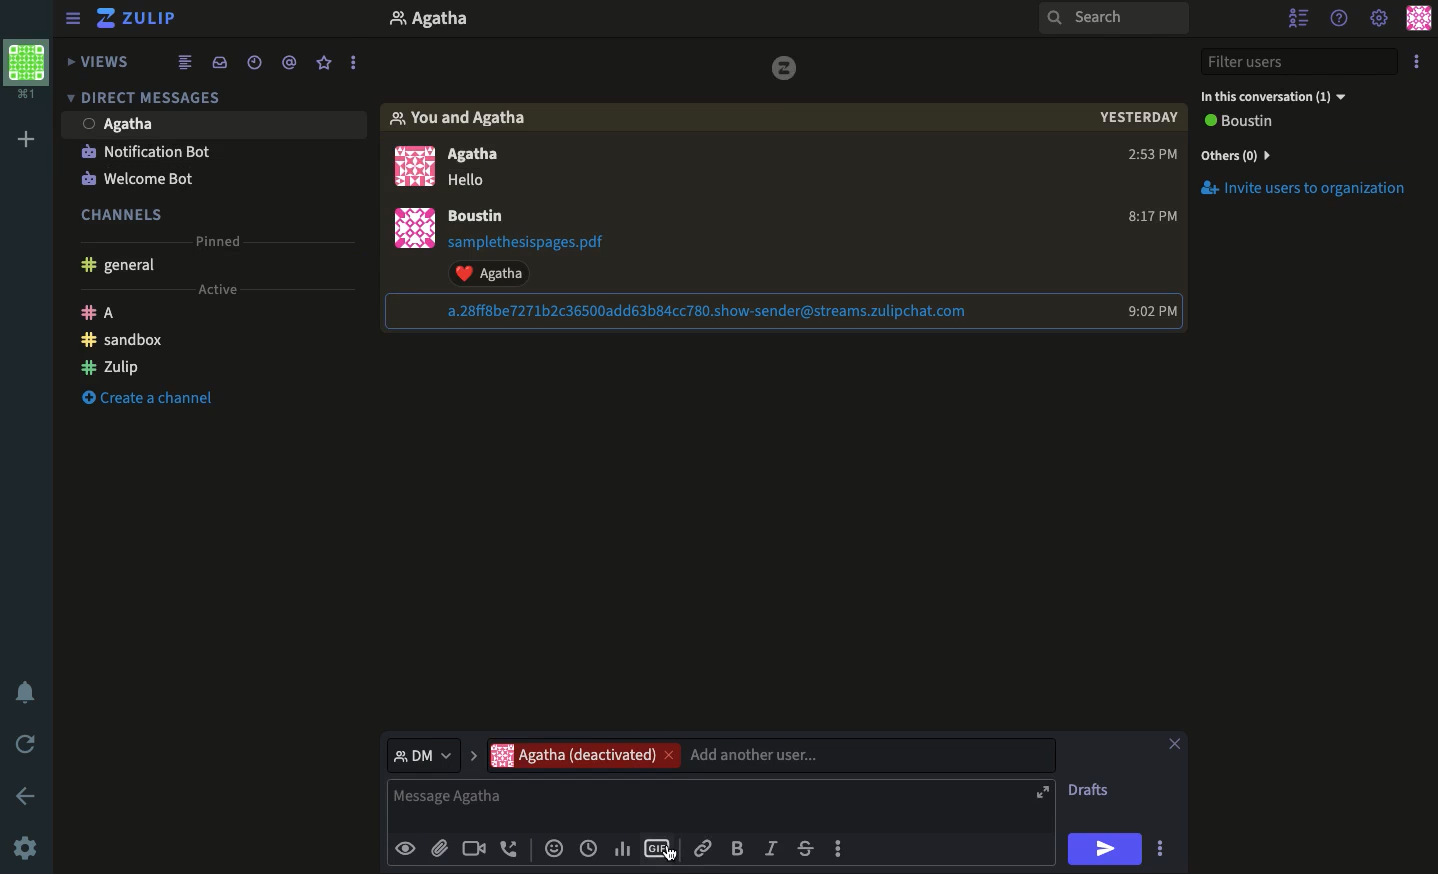 The height and width of the screenshot is (874, 1438). What do you see at coordinates (146, 18) in the screenshot?
I see `Zulip` at bounding box center [146, 18].